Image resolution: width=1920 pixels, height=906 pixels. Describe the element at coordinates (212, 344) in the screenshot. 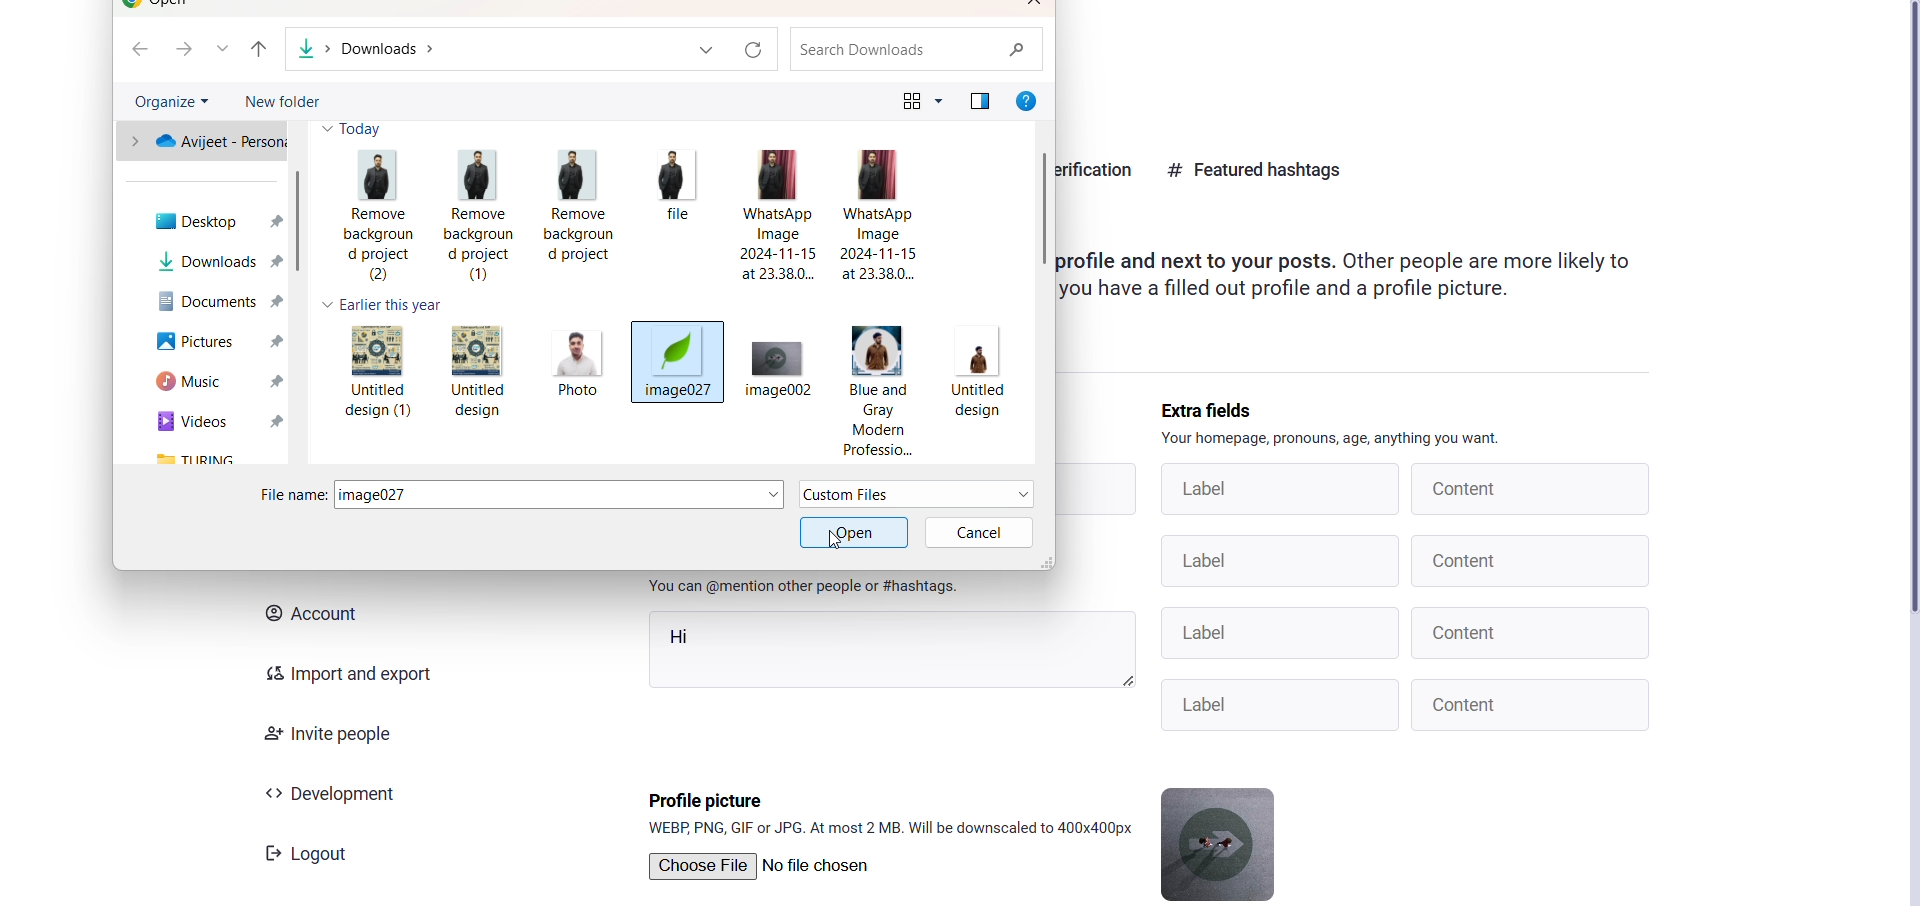

I see `pictures` at that location.